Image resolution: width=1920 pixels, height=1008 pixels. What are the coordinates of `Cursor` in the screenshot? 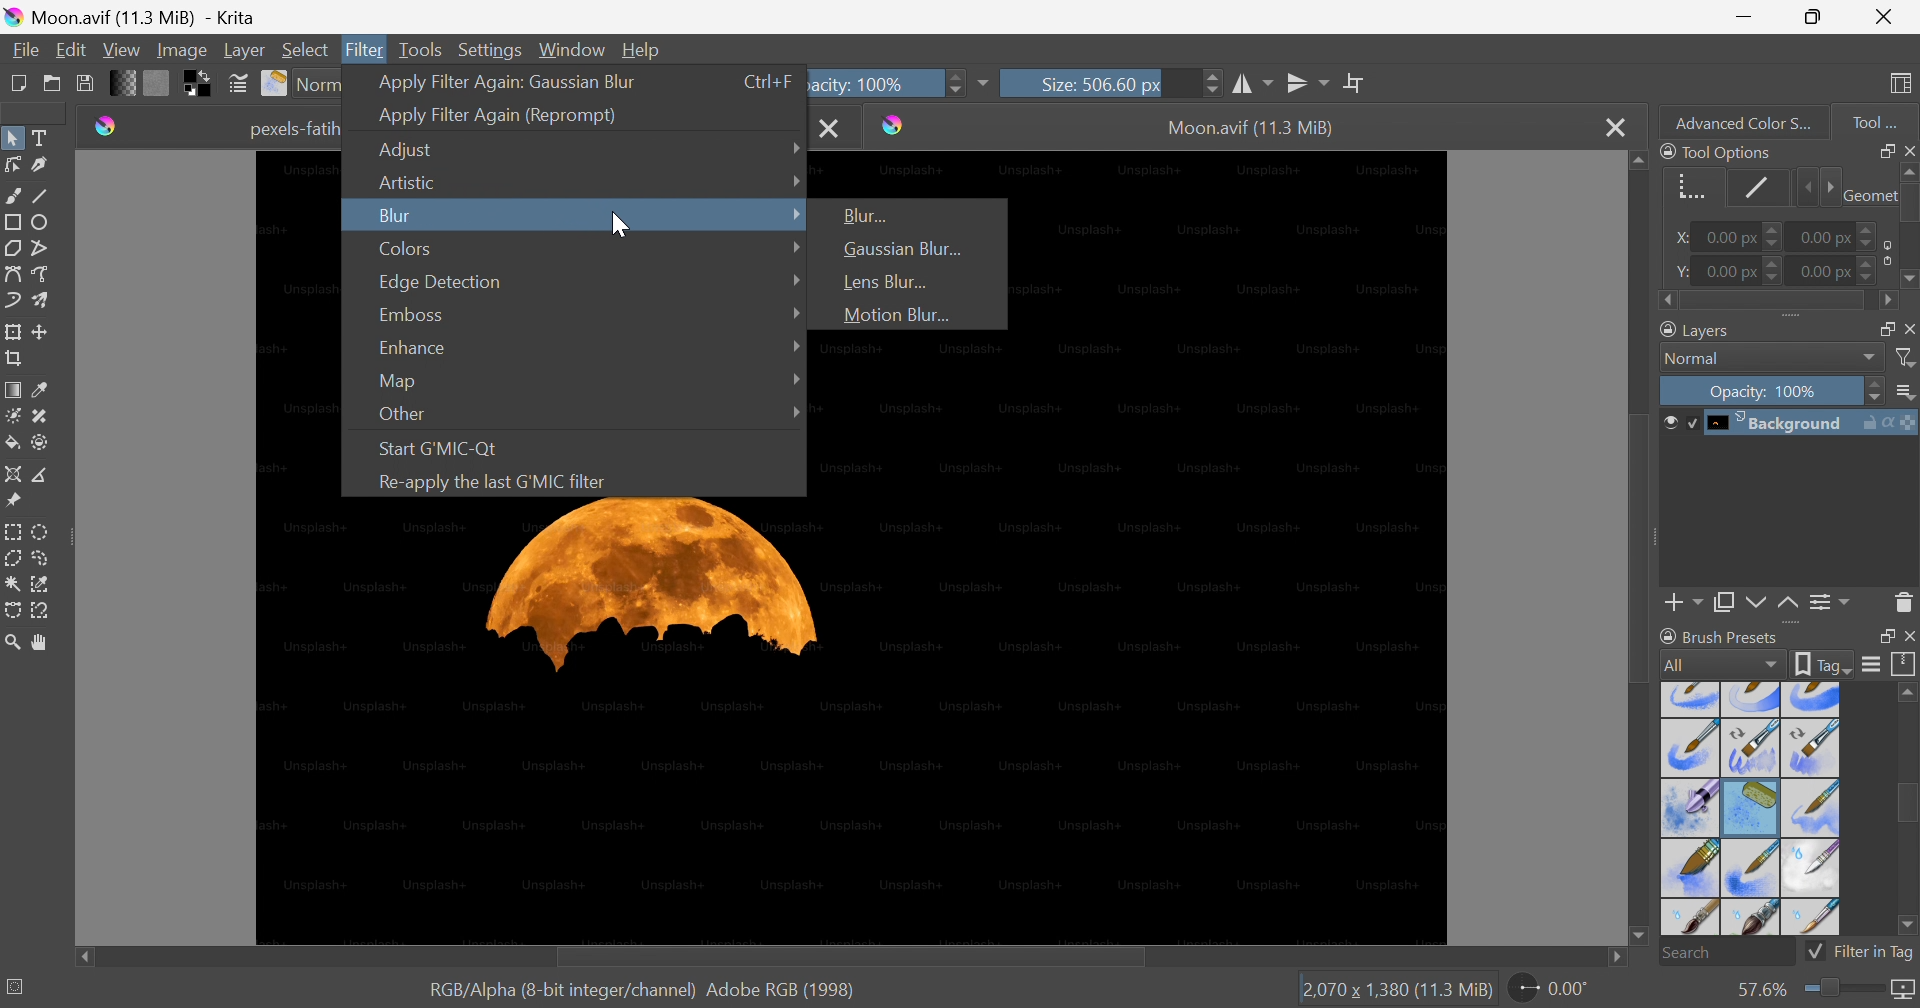 It's located at (618, 223).